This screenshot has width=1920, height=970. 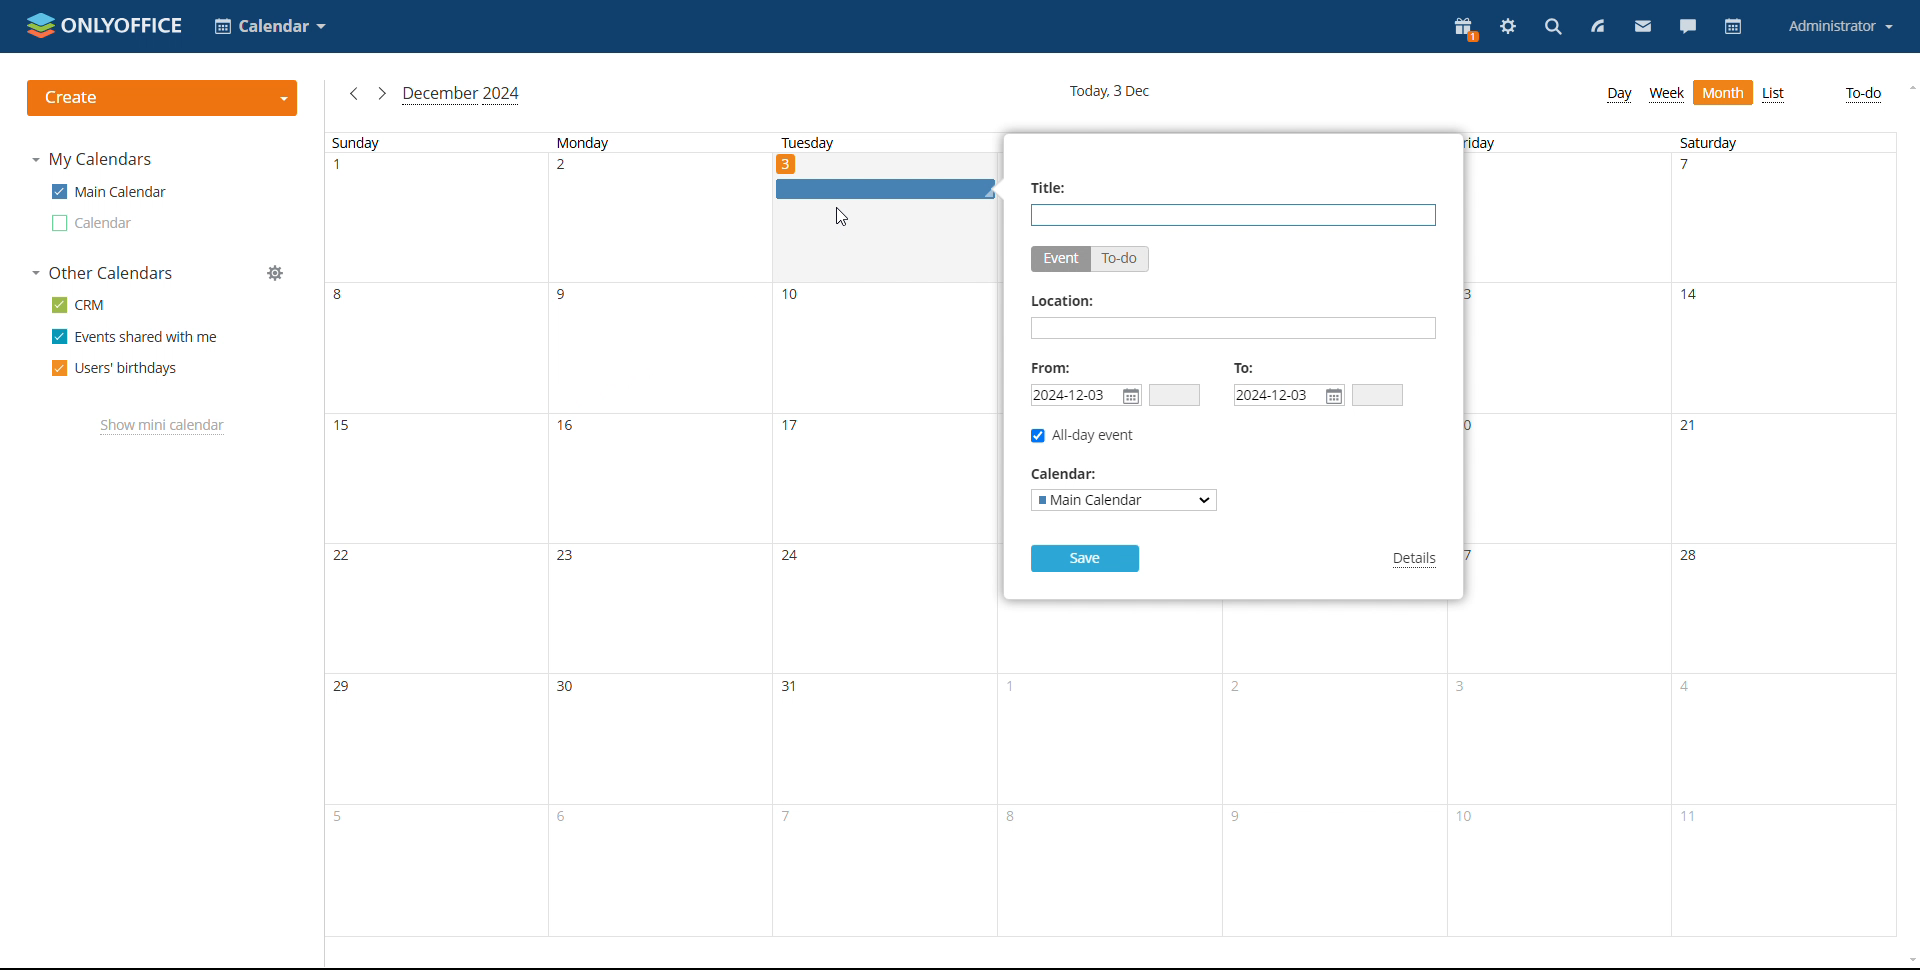 I want to click on list view, so click(x=1774, y=95).